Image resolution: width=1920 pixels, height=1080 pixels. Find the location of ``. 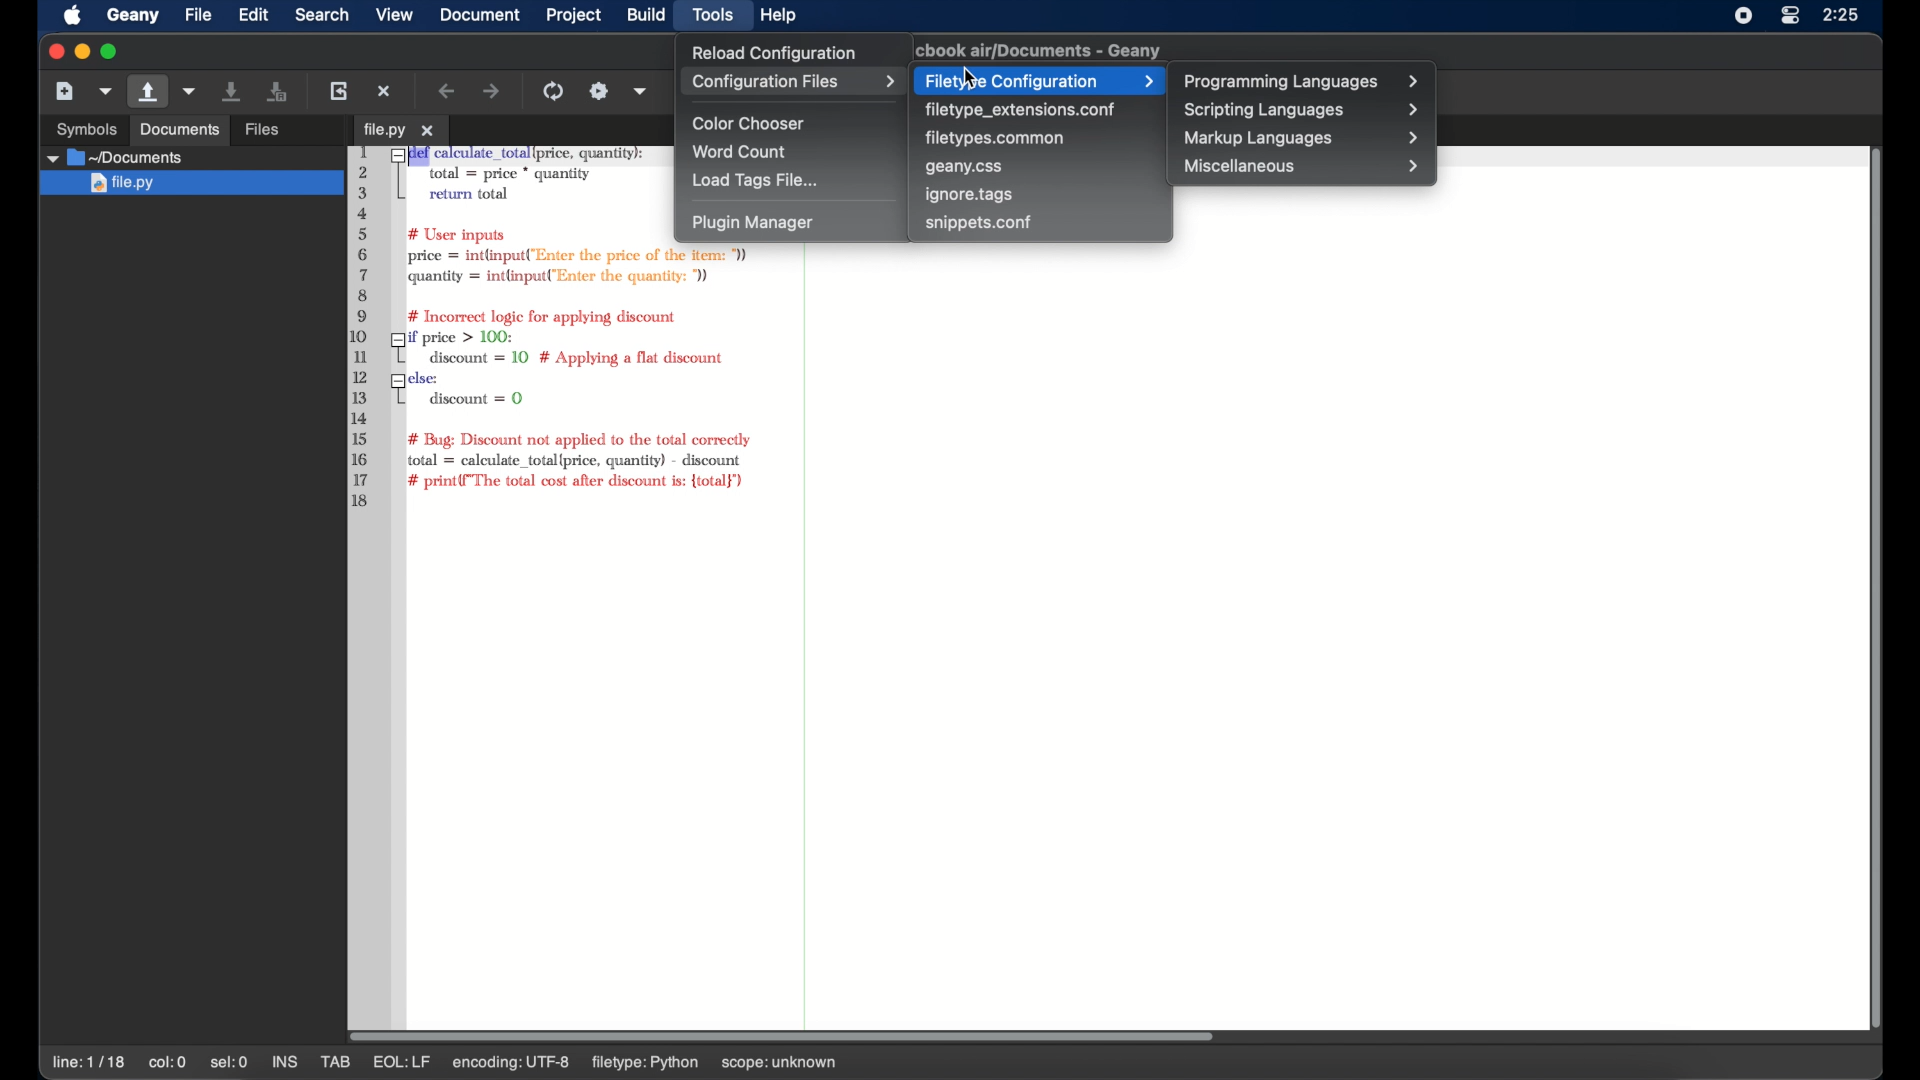

 is located at coordinates (78, 127).